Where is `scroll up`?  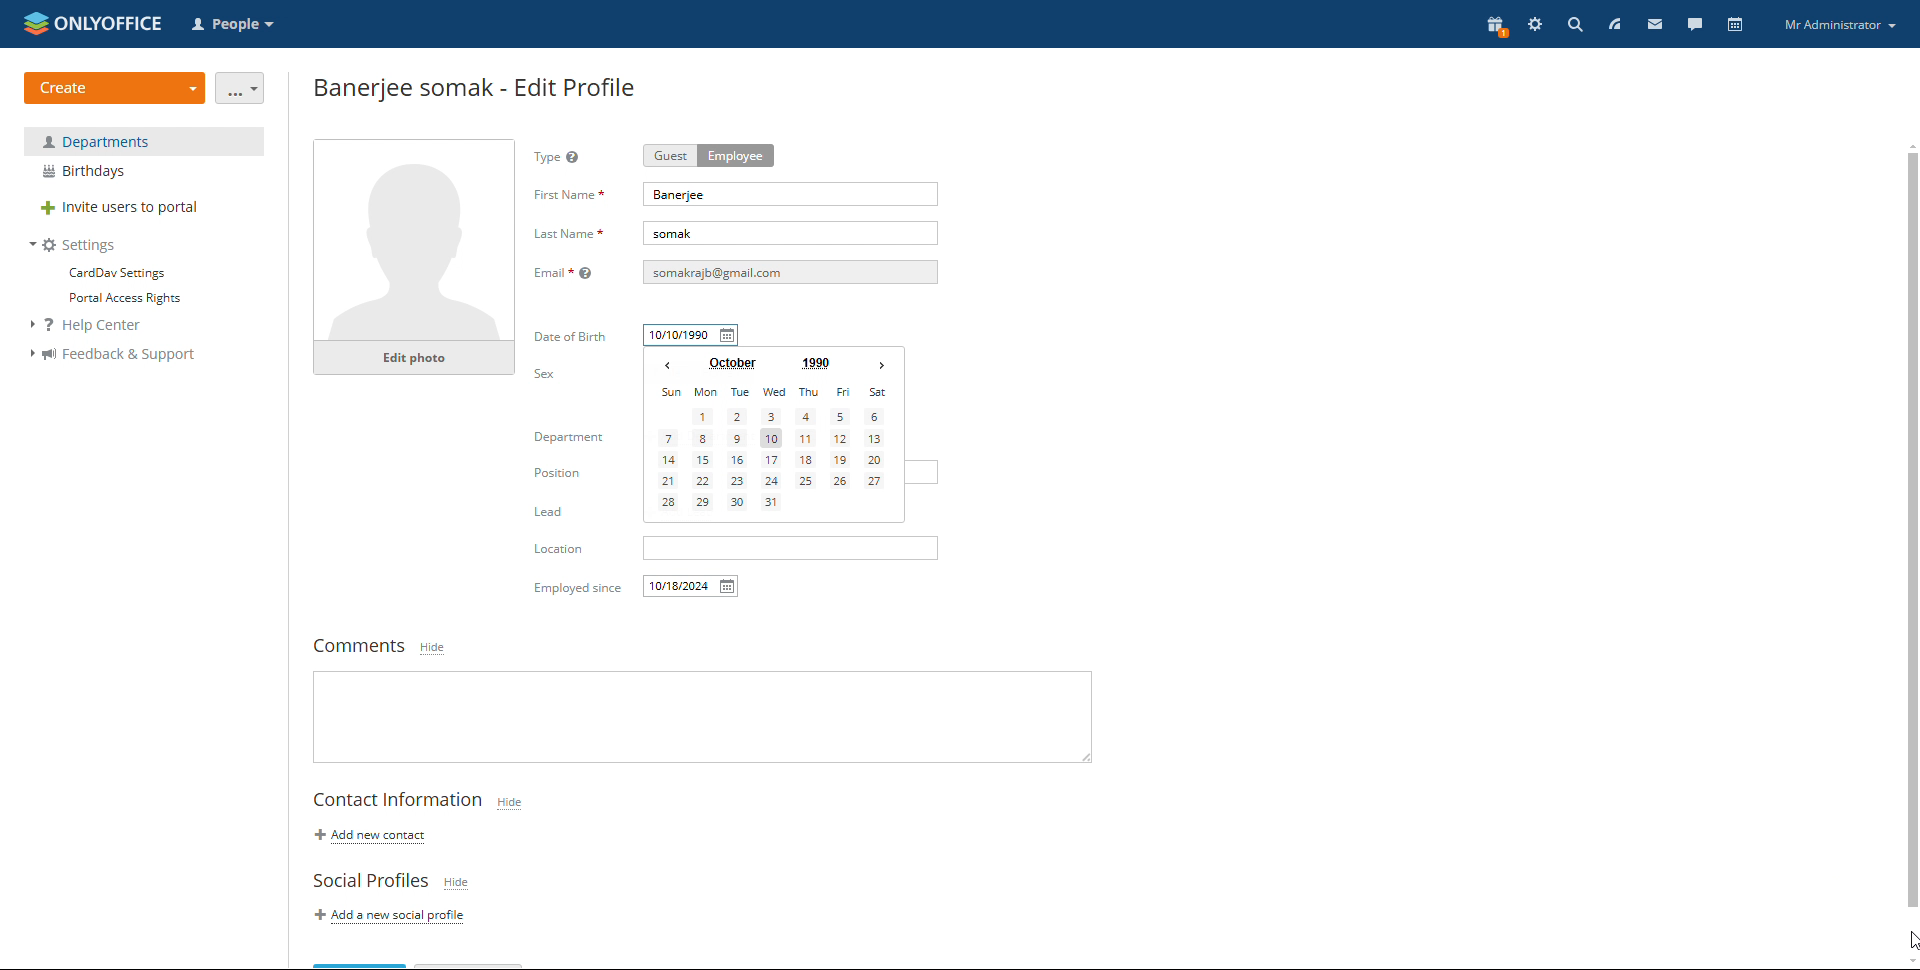 scroll up is located at coordinates (1908, 144).